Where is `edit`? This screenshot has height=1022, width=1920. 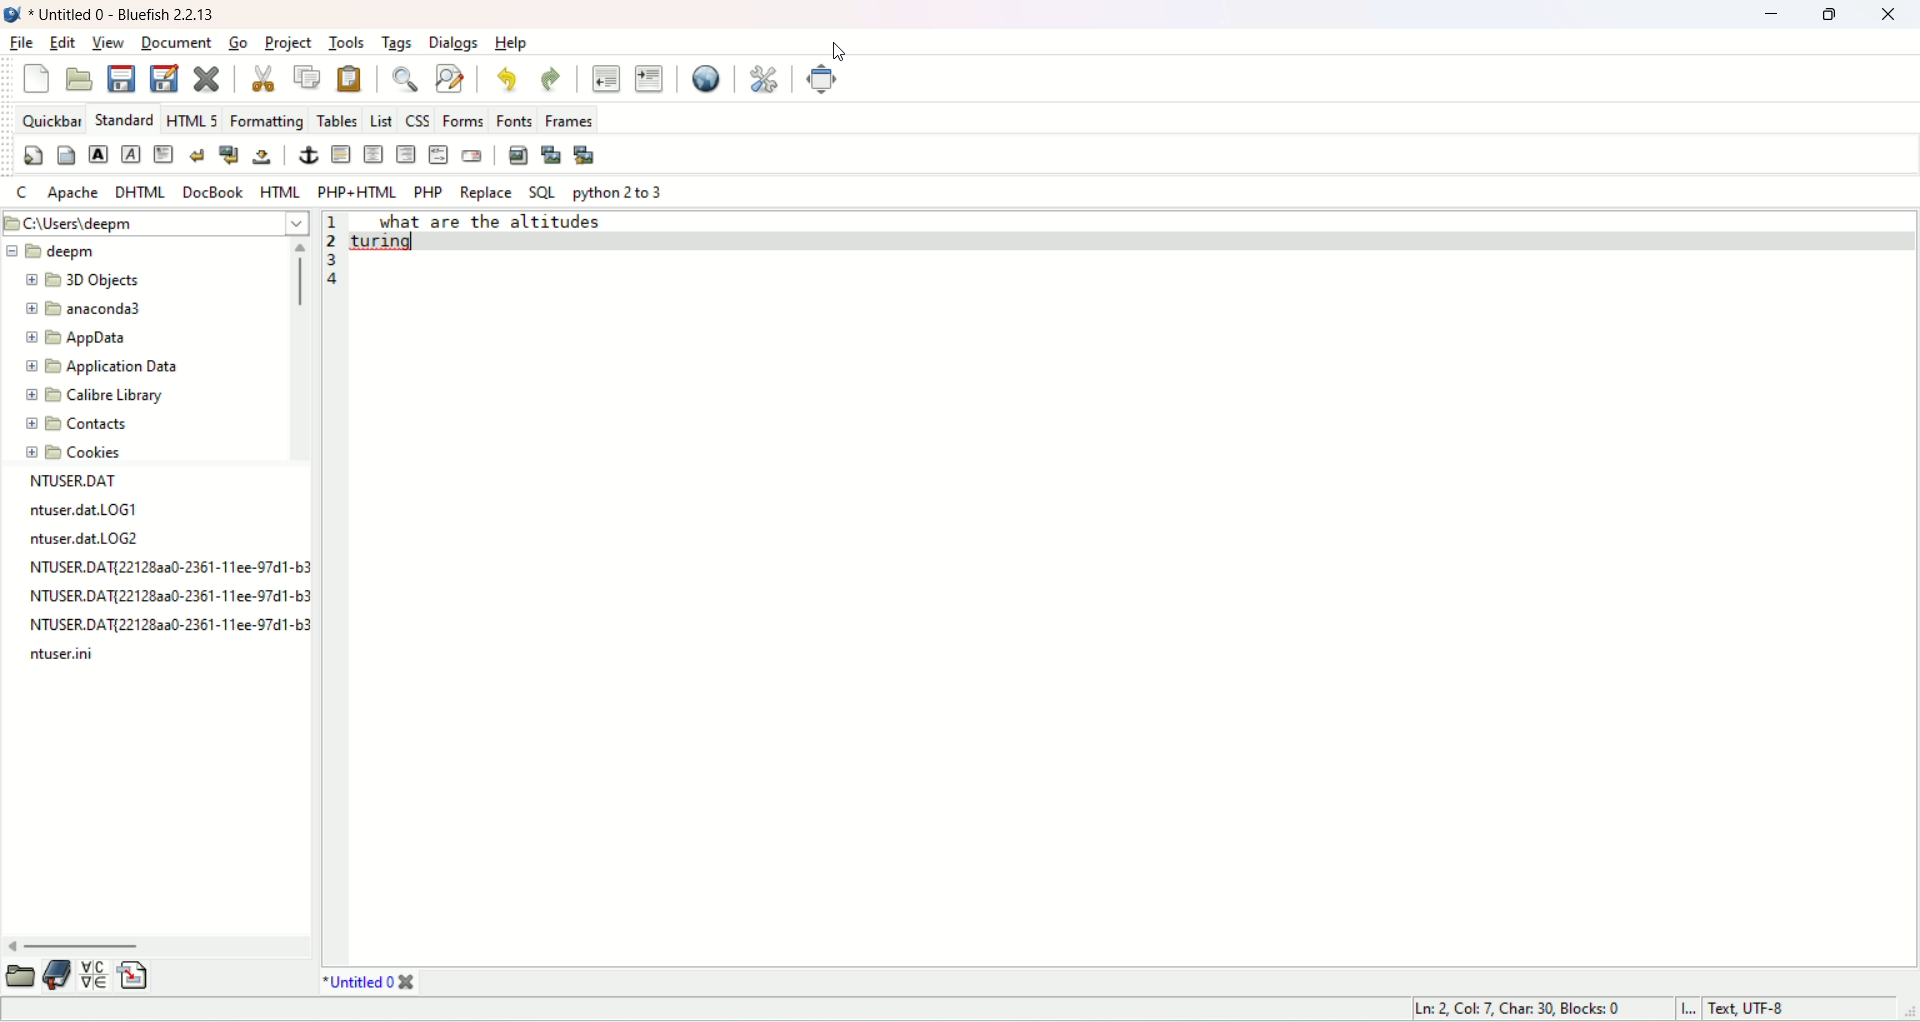 edit is located at coordinates (65, 42).